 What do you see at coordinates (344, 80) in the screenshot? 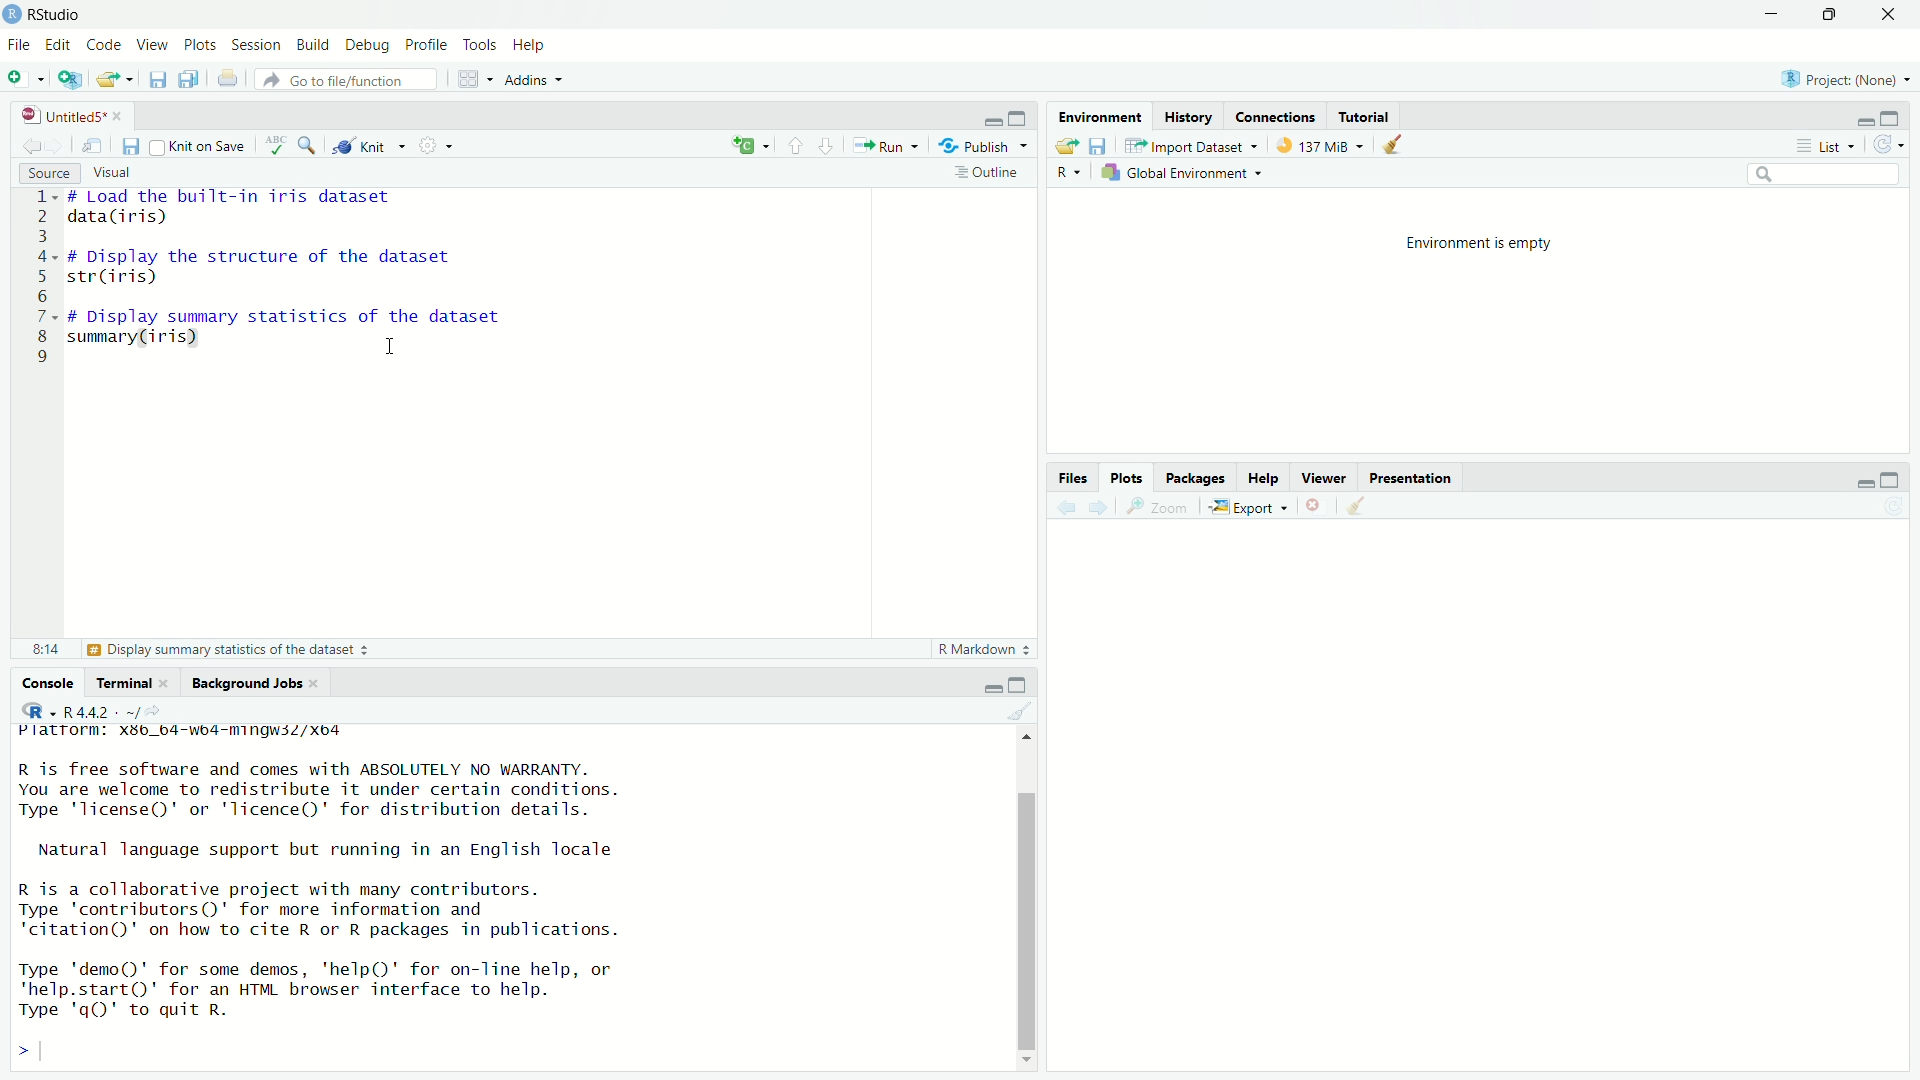
I see `Go to file/function` at bounding box center [344, 80].